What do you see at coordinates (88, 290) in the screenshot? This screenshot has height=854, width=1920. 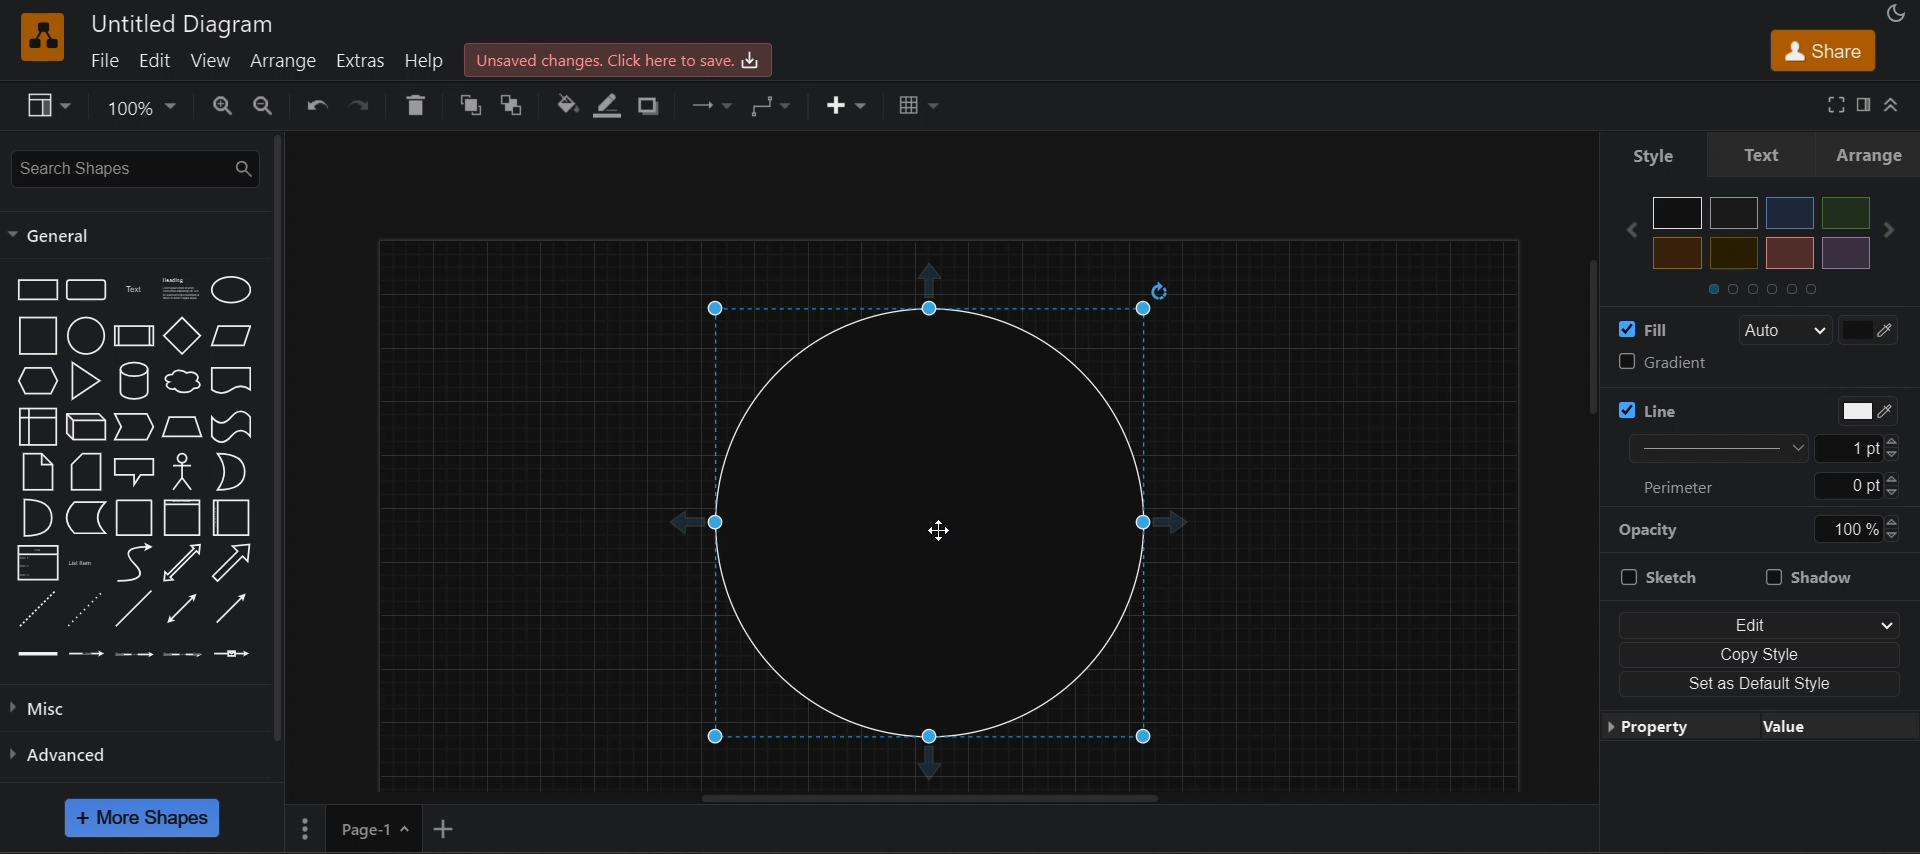 I see `rounded rectangle` at bounding box center [88, 290].